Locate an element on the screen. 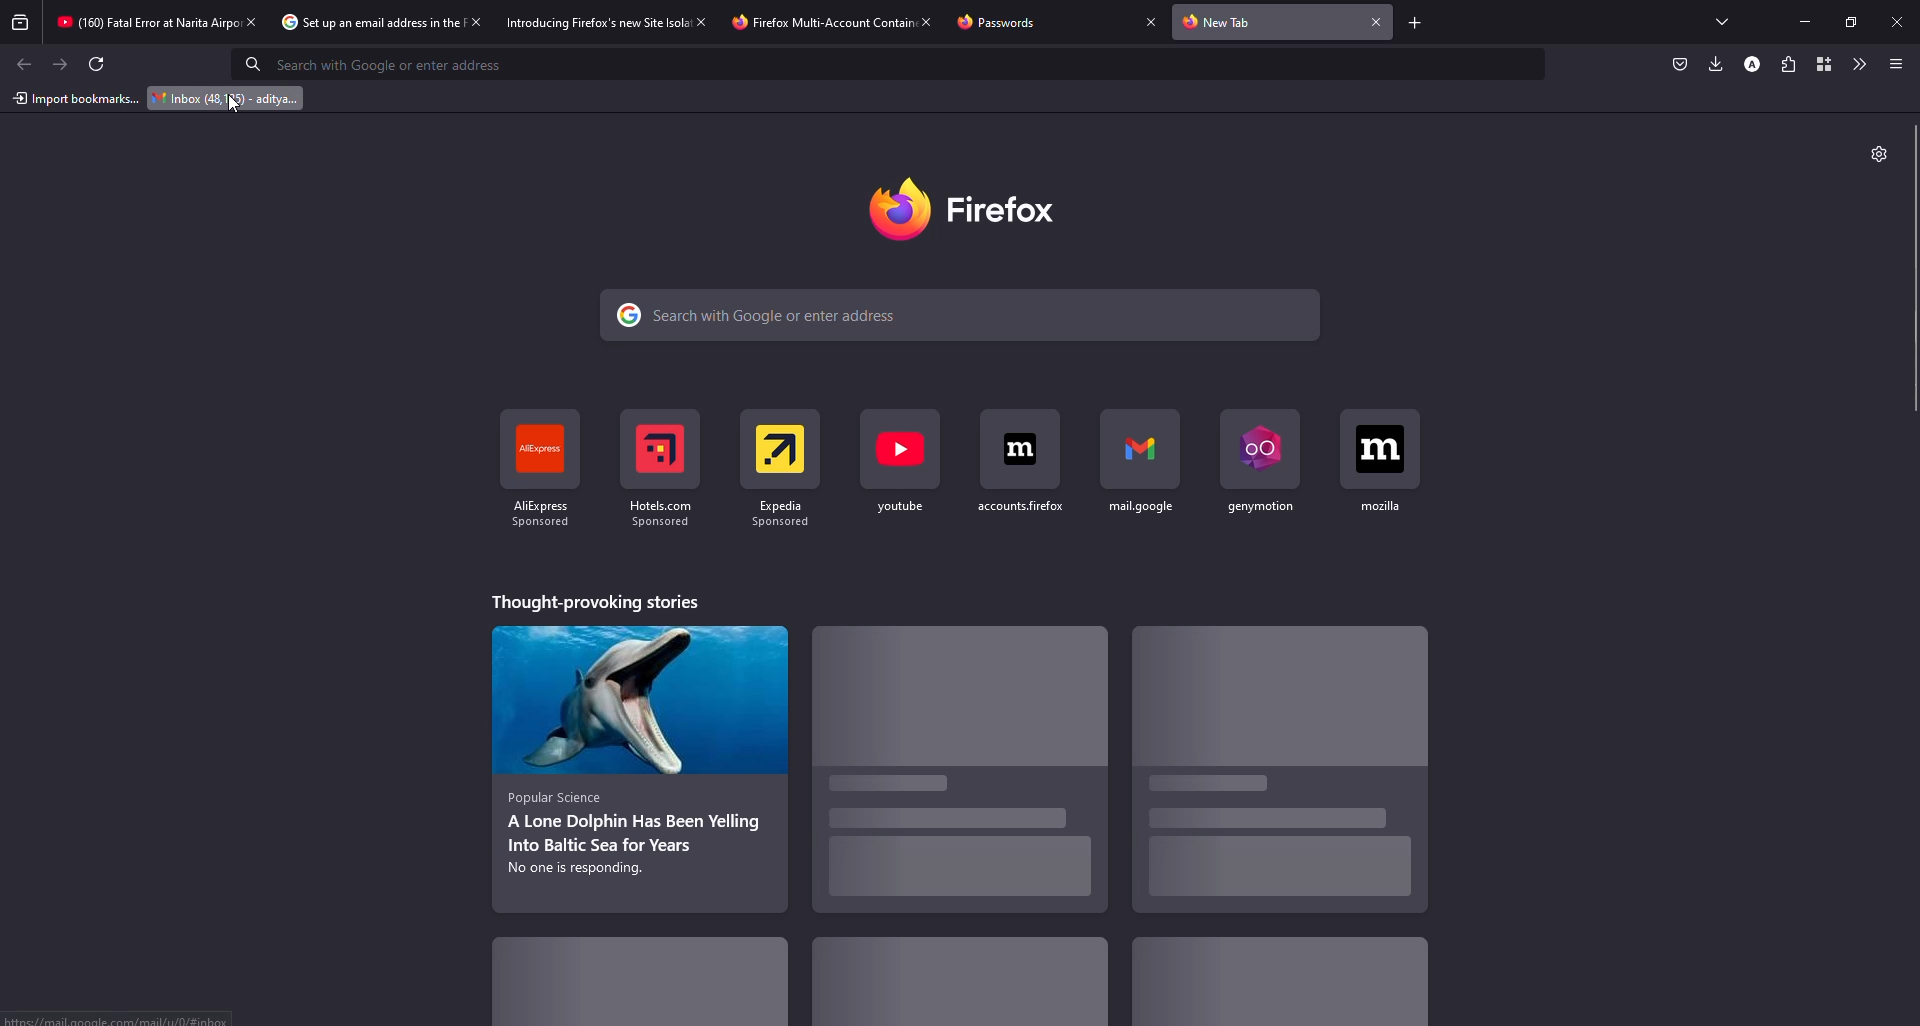  settings is located at coordinates (1874, 152).